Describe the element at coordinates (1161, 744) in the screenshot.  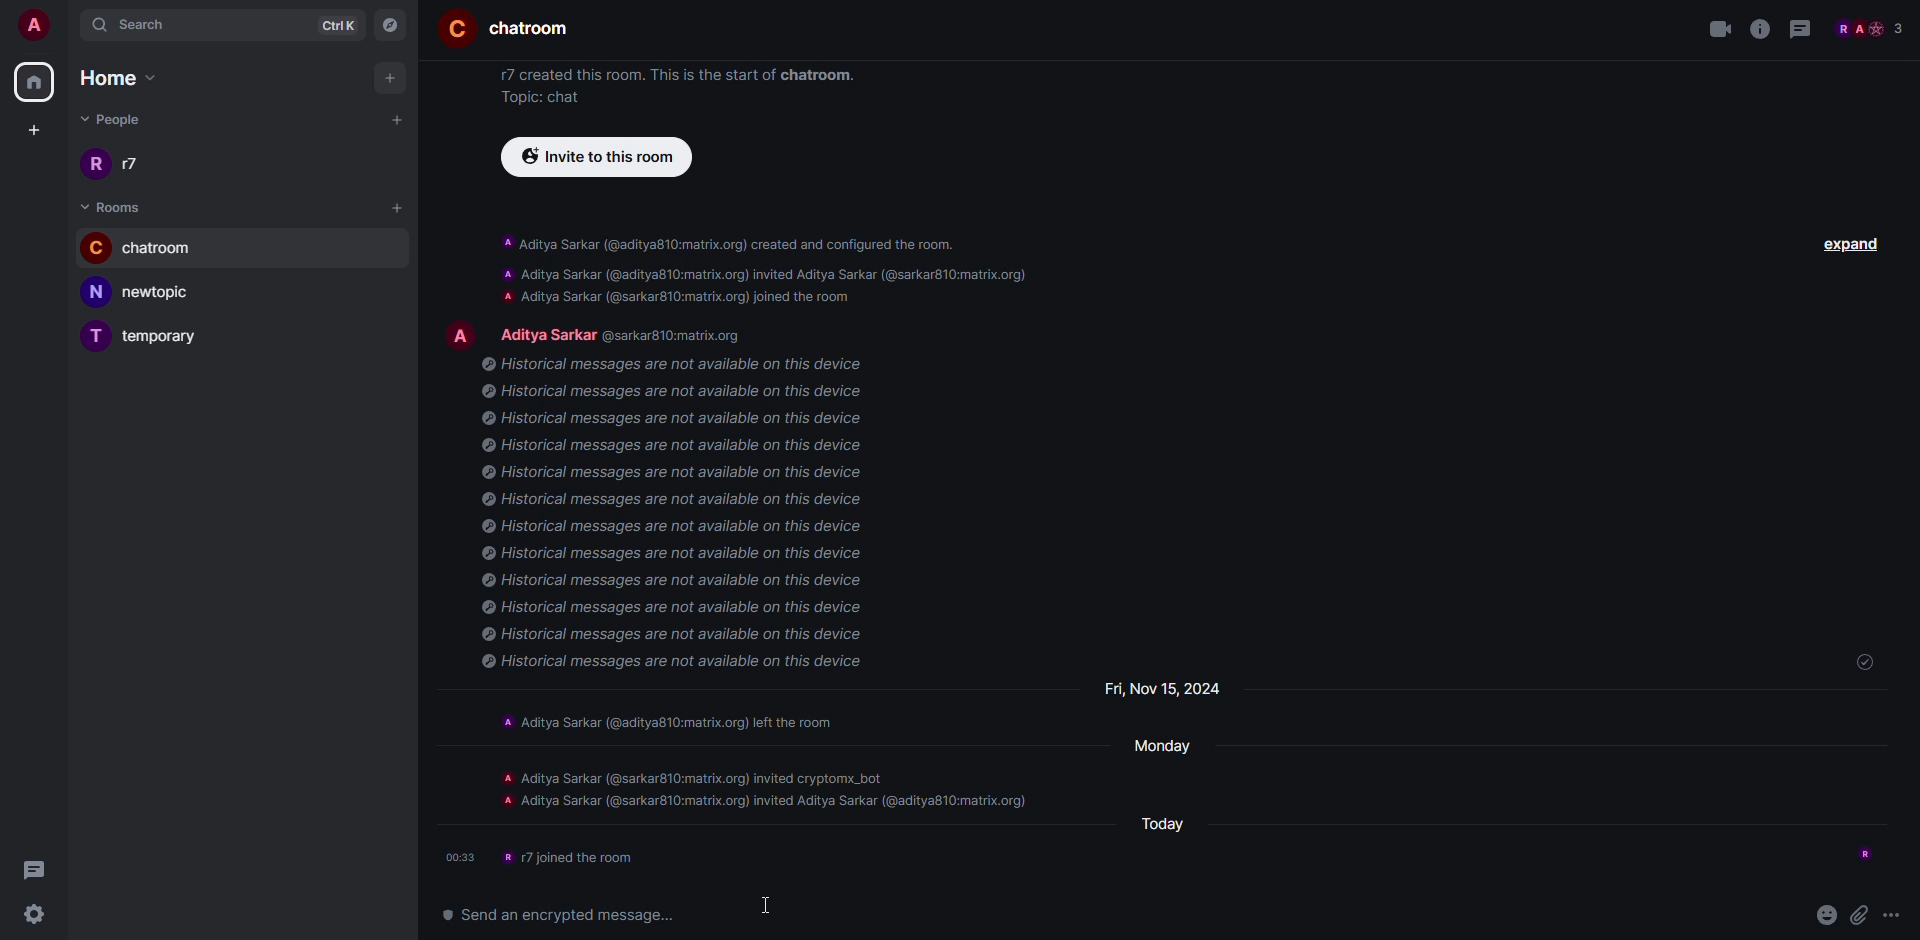
I see `day` at that location.